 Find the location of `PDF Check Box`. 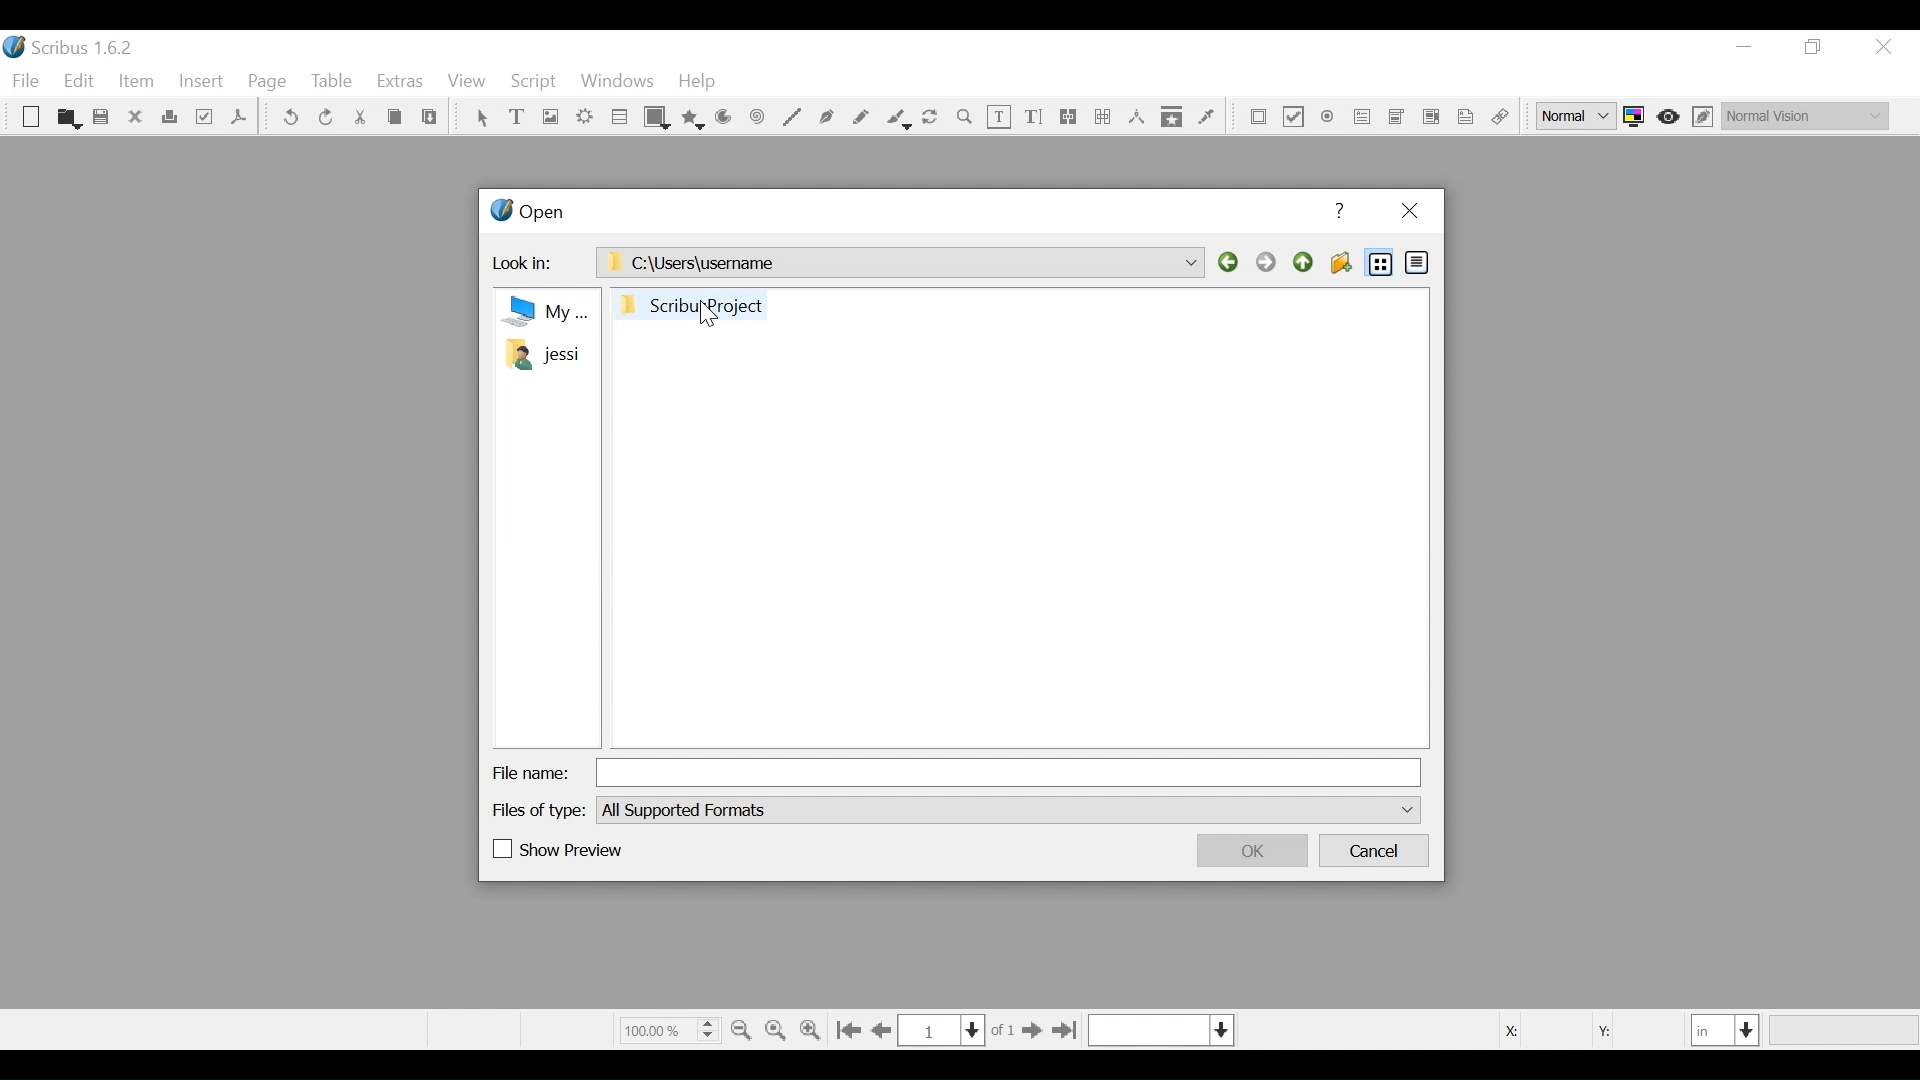

PDF Check Box is located at coordinates (1294, 119).